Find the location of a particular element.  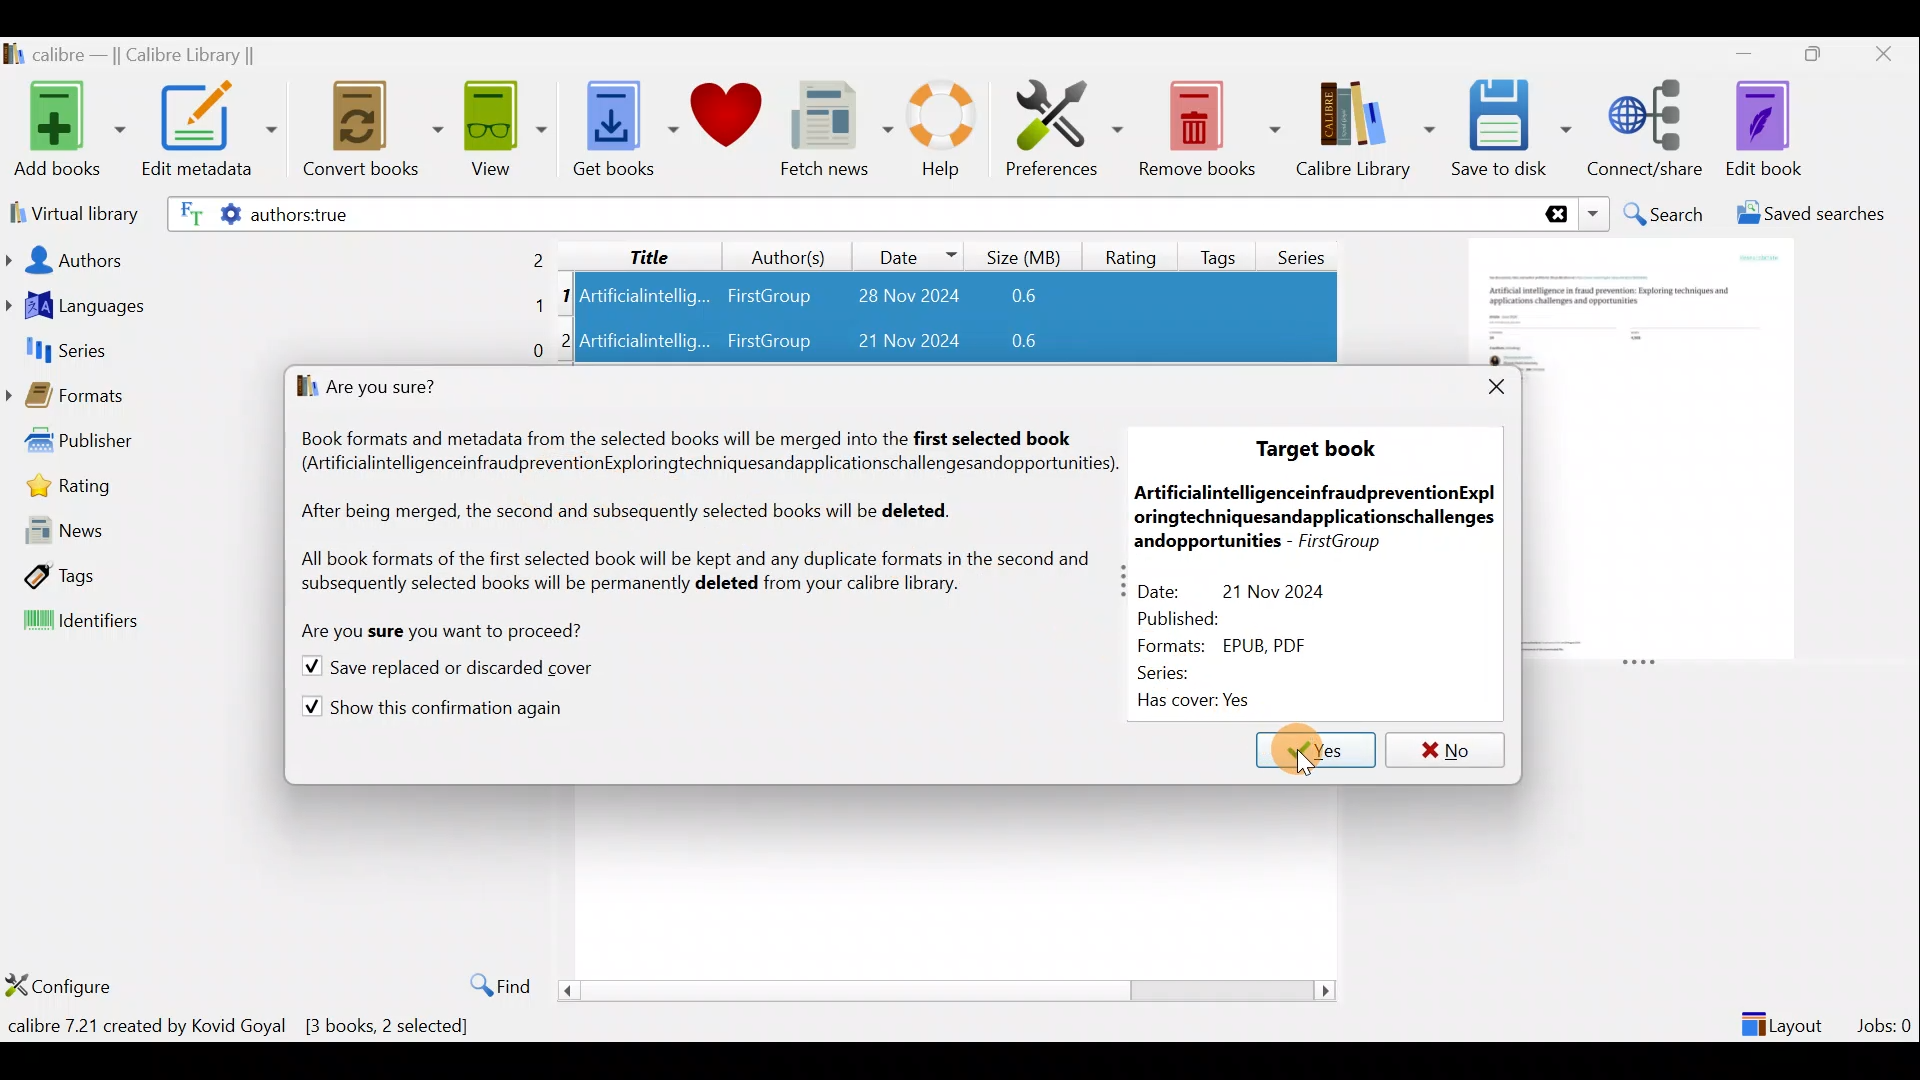

Get books is located at coordinates (623, 127).